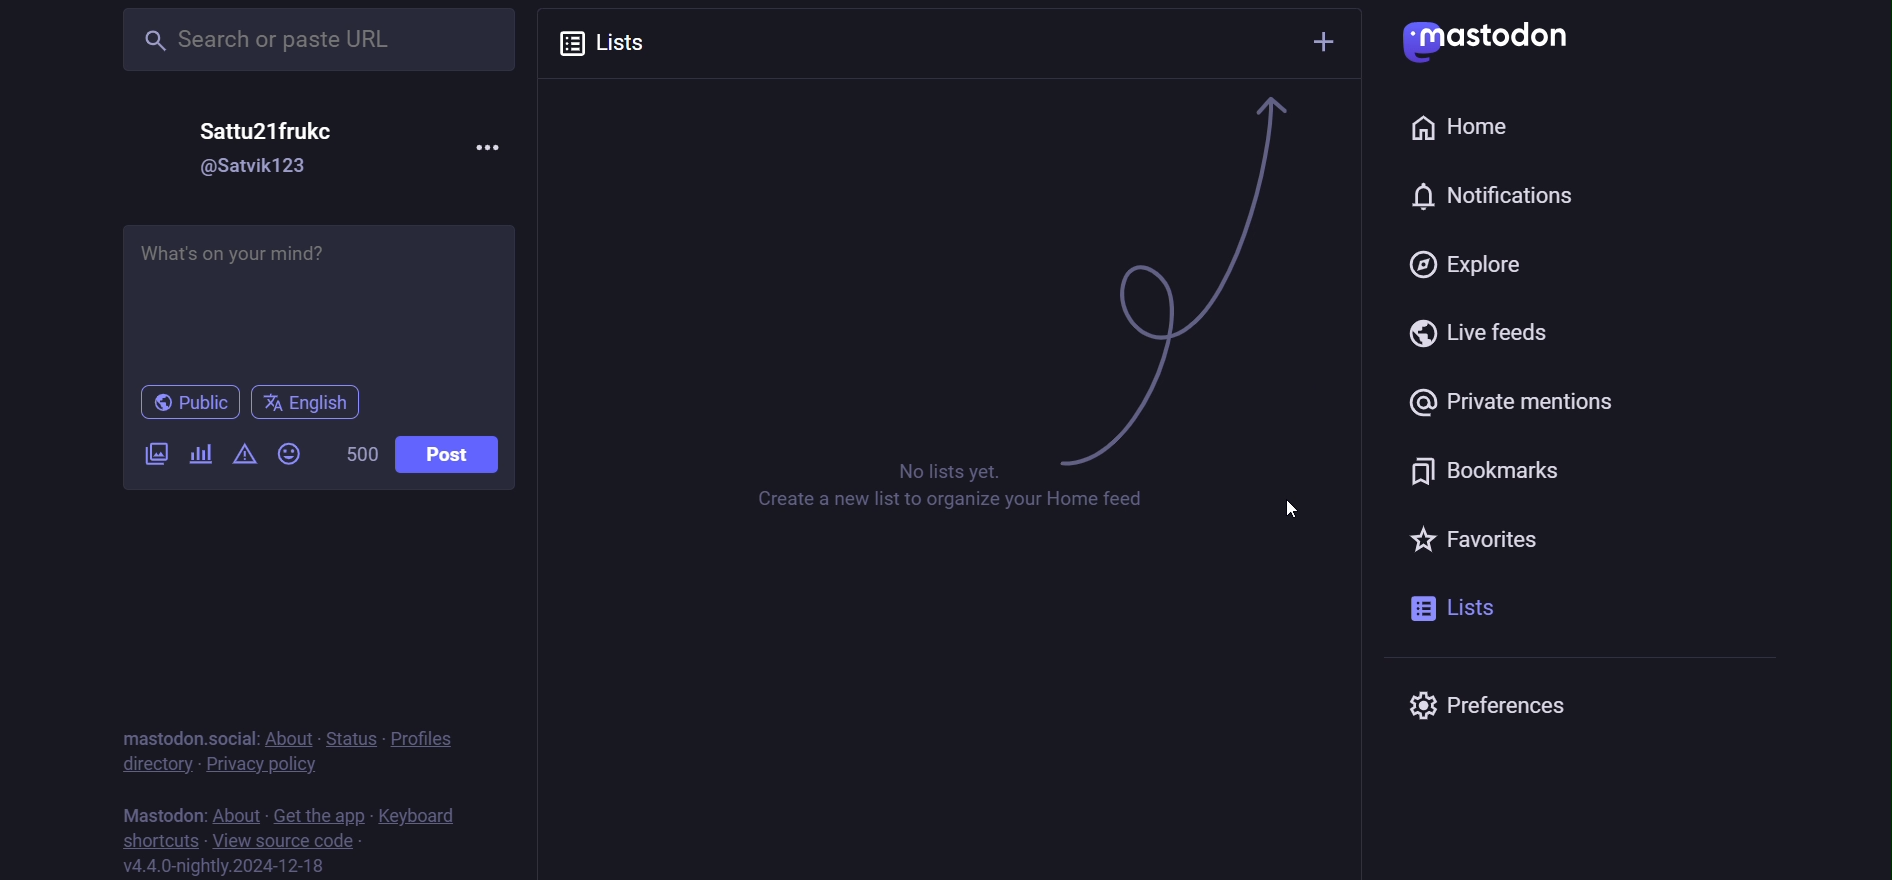 The height and width of the screenshot is (880, 1892). What do you see at coordinates (285, 839) in the screenshot?
I see `source code` at bounding box center [285, 839].